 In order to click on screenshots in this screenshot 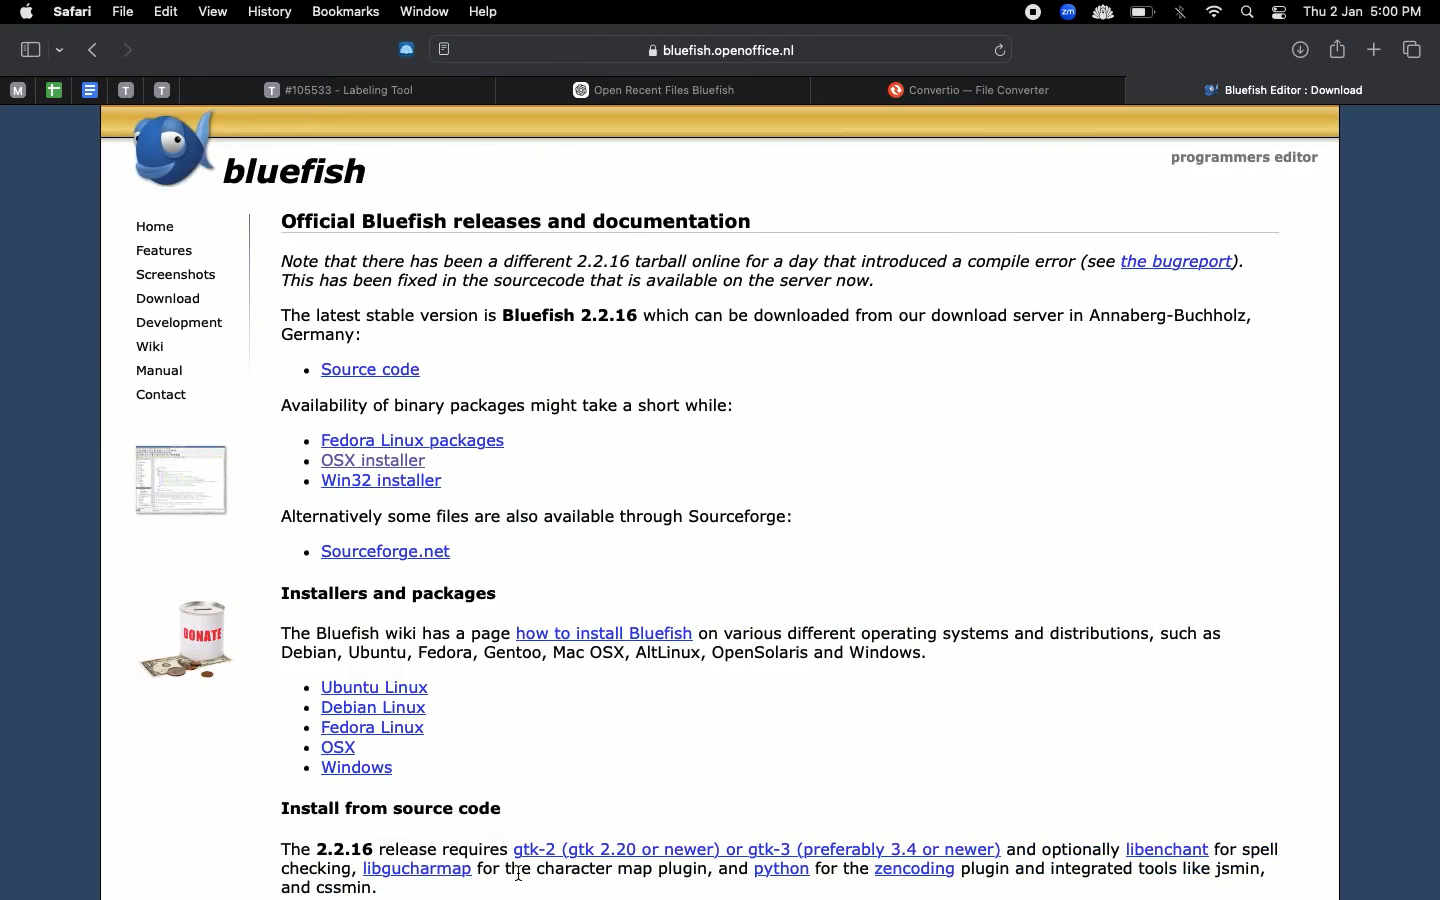, I will do `click(178, 274)`.